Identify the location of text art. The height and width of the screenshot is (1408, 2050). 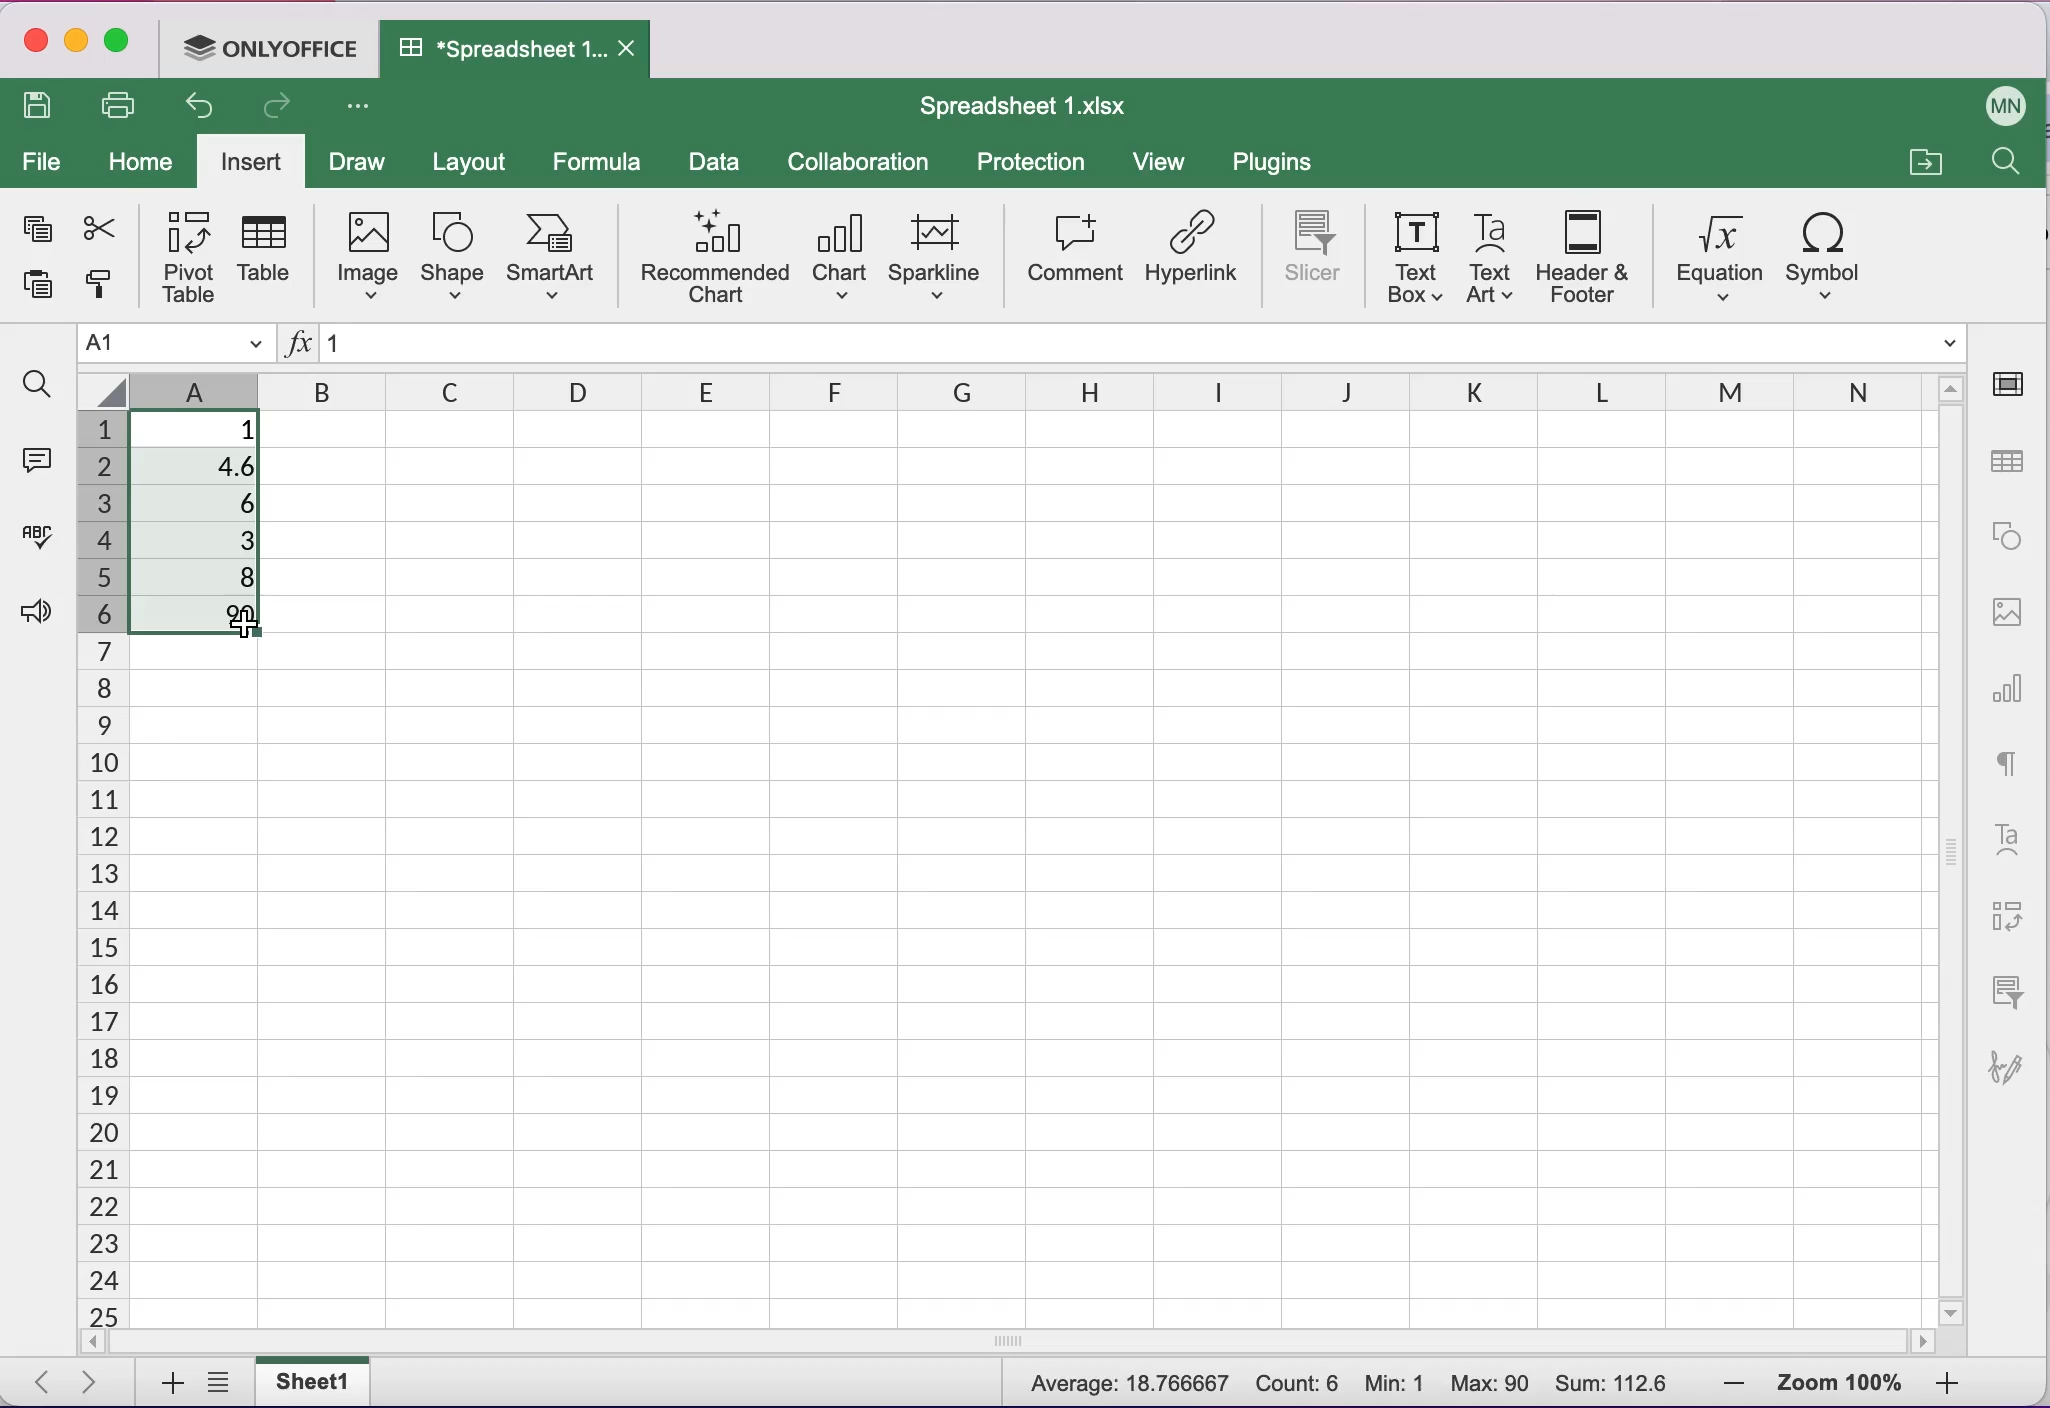
(2006, 844).